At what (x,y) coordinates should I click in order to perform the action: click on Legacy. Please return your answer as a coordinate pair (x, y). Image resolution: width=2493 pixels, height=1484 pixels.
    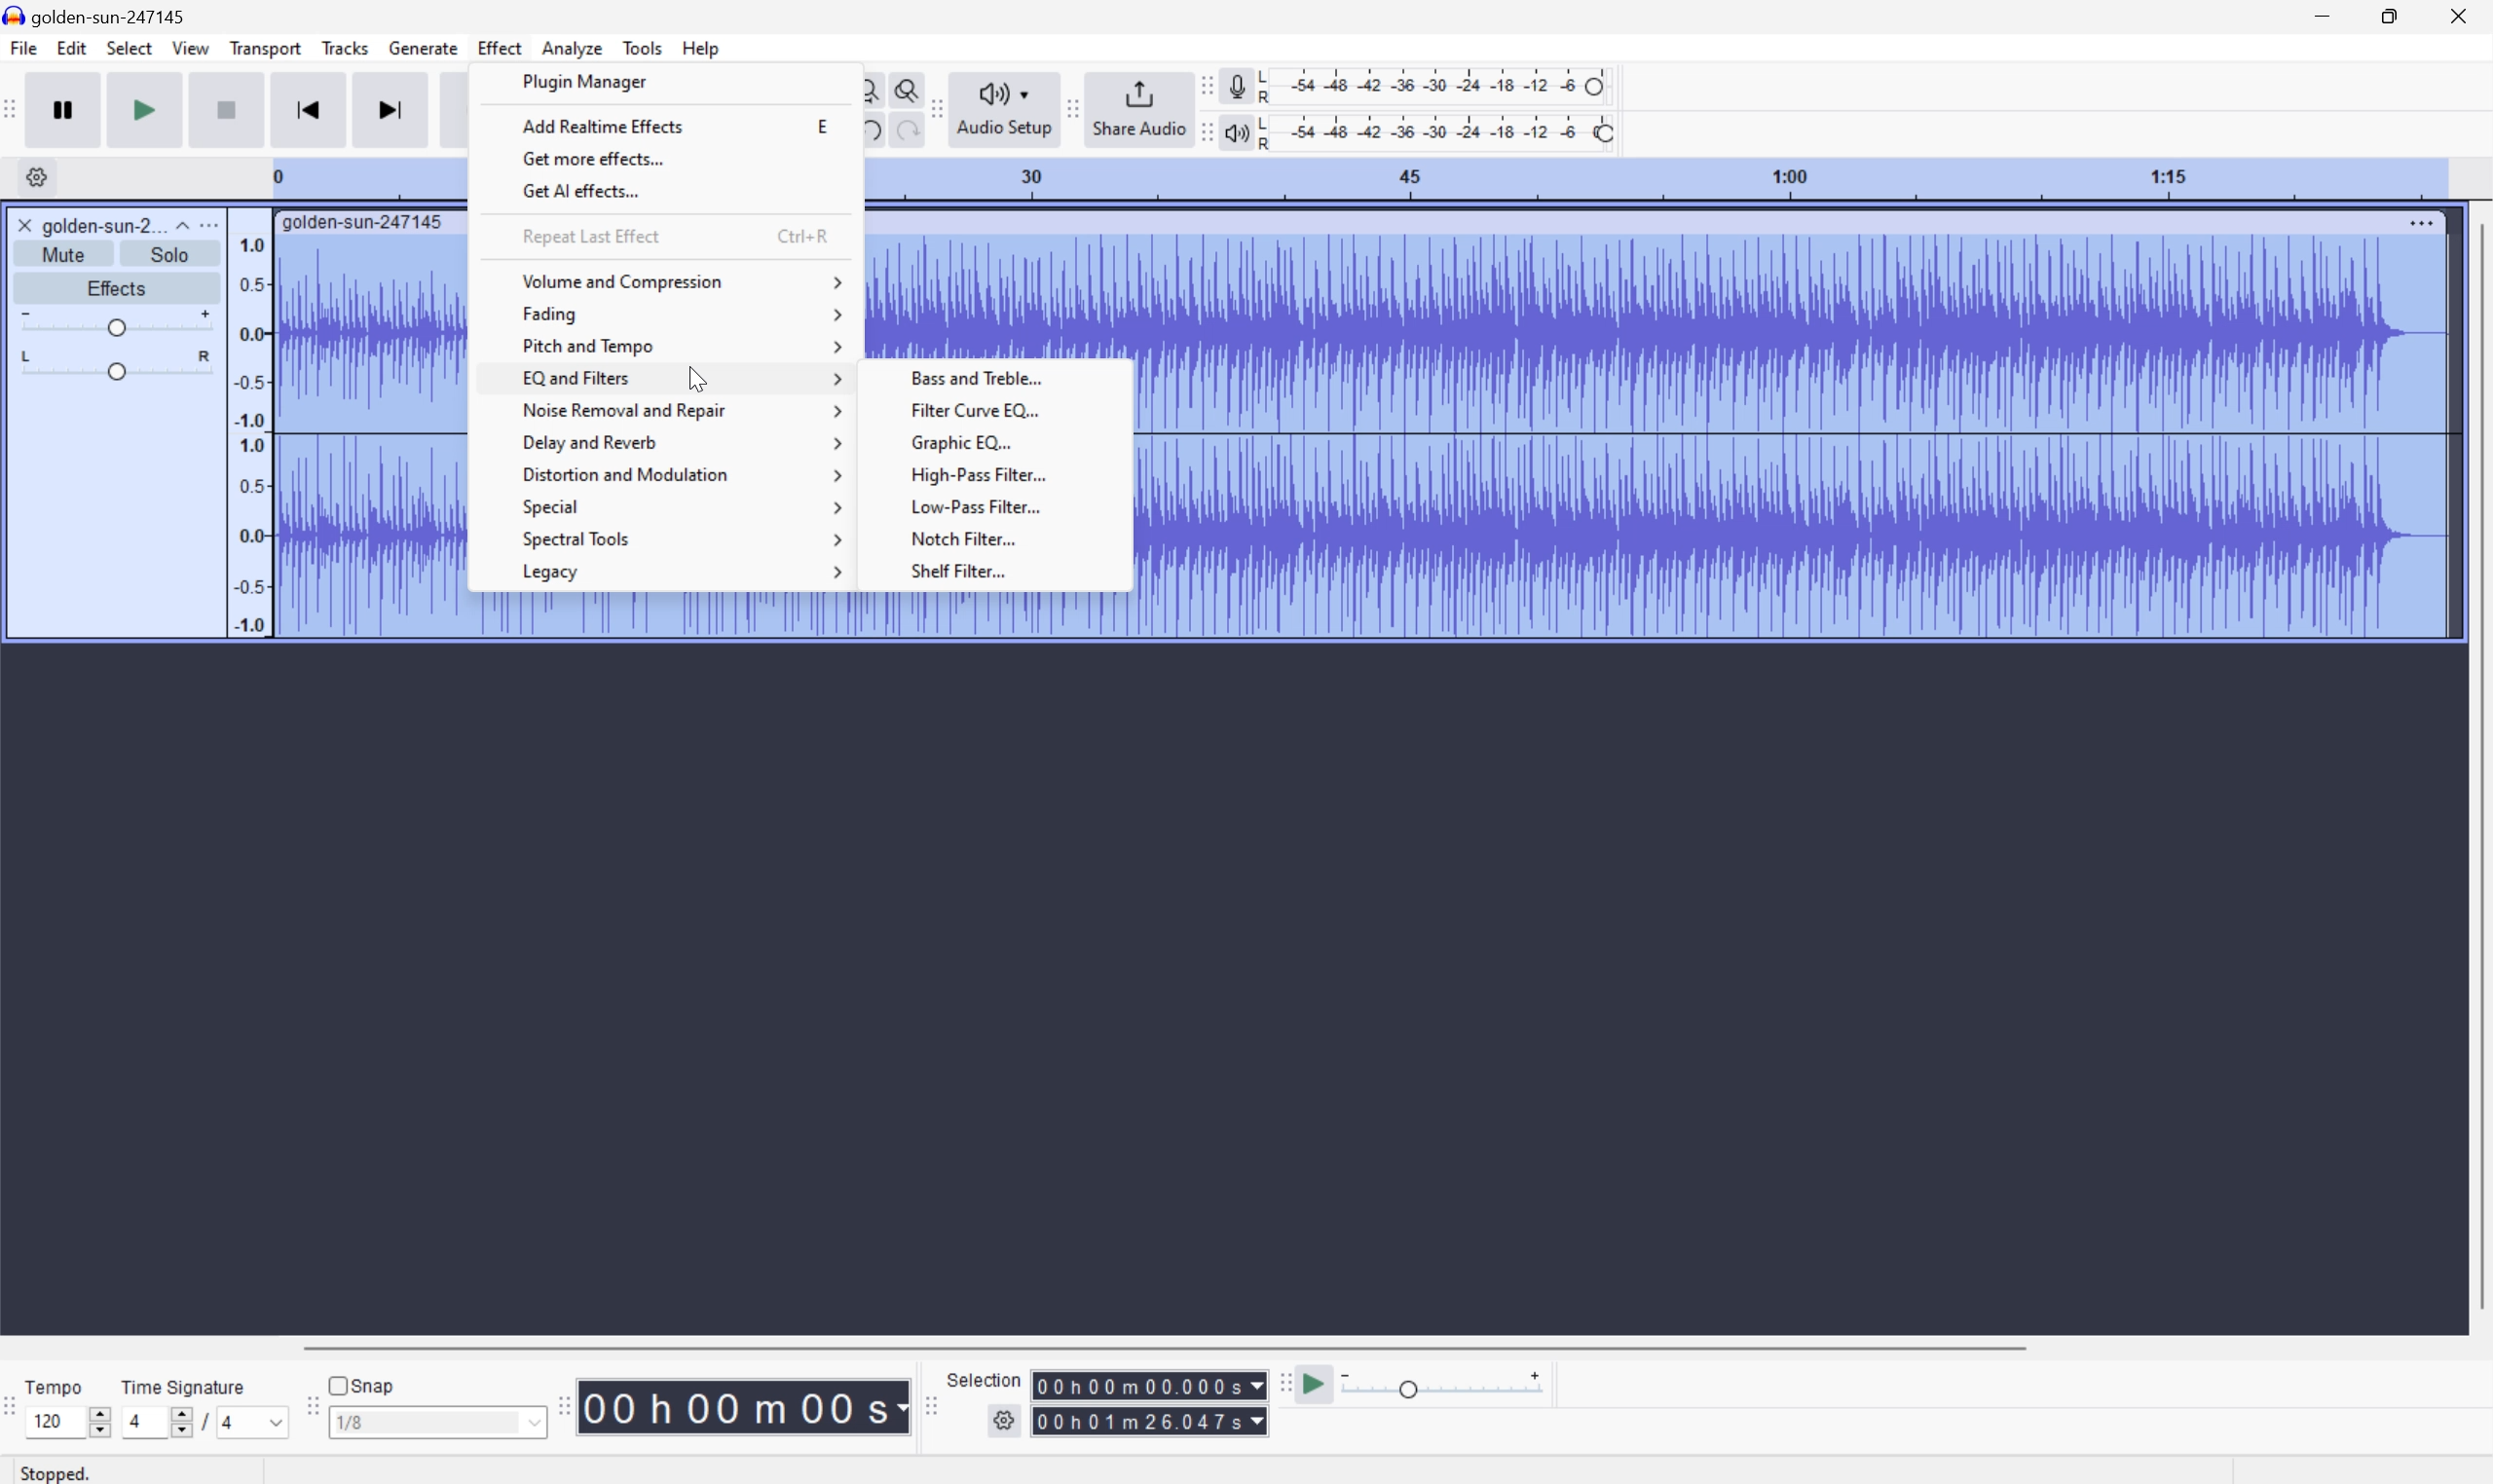
    Looking at the image, I should click on (678, 572).